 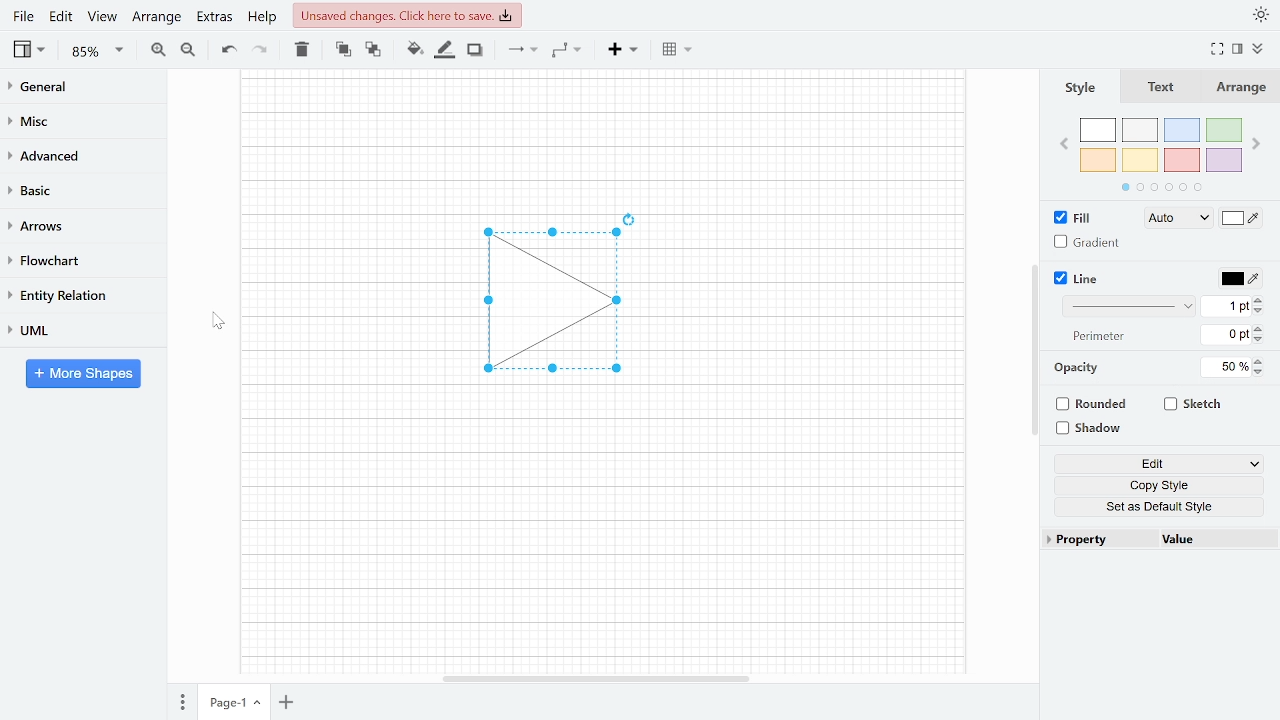 I want to click on Horizontal scrollbar, so click(x=598, y=678).